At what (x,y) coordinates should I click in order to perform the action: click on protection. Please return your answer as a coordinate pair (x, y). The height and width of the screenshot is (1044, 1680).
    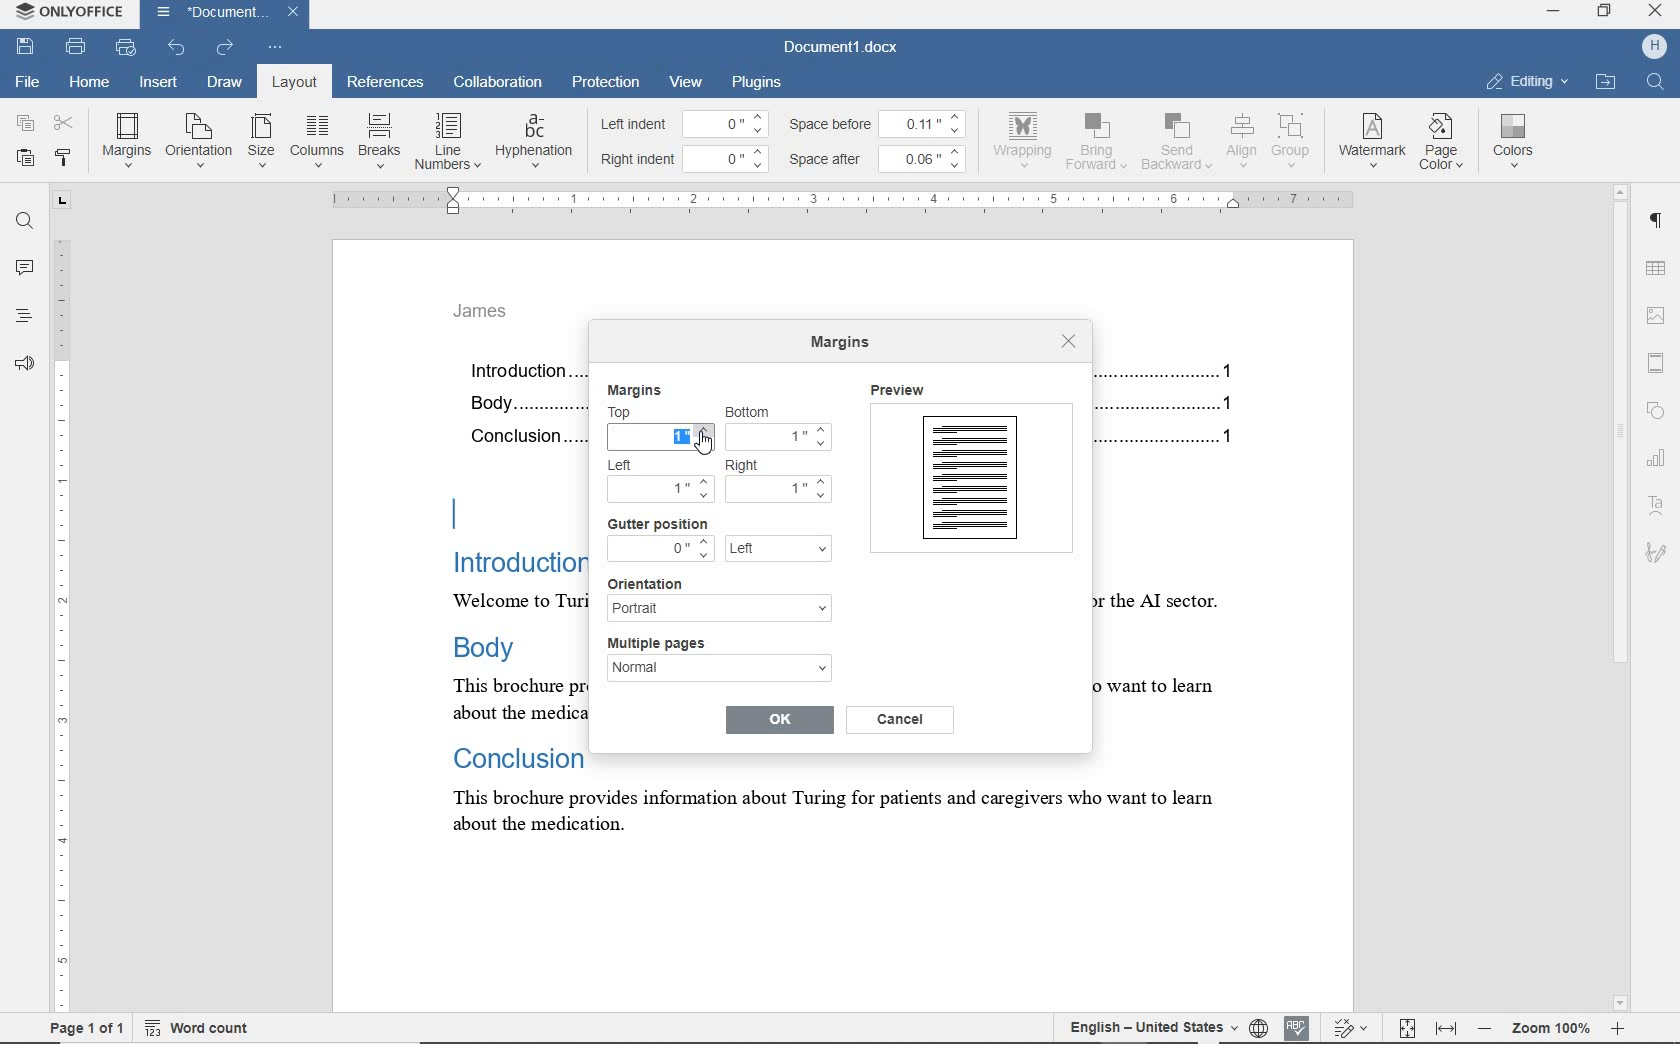
    Looking at the image, I should click on (605, 81).